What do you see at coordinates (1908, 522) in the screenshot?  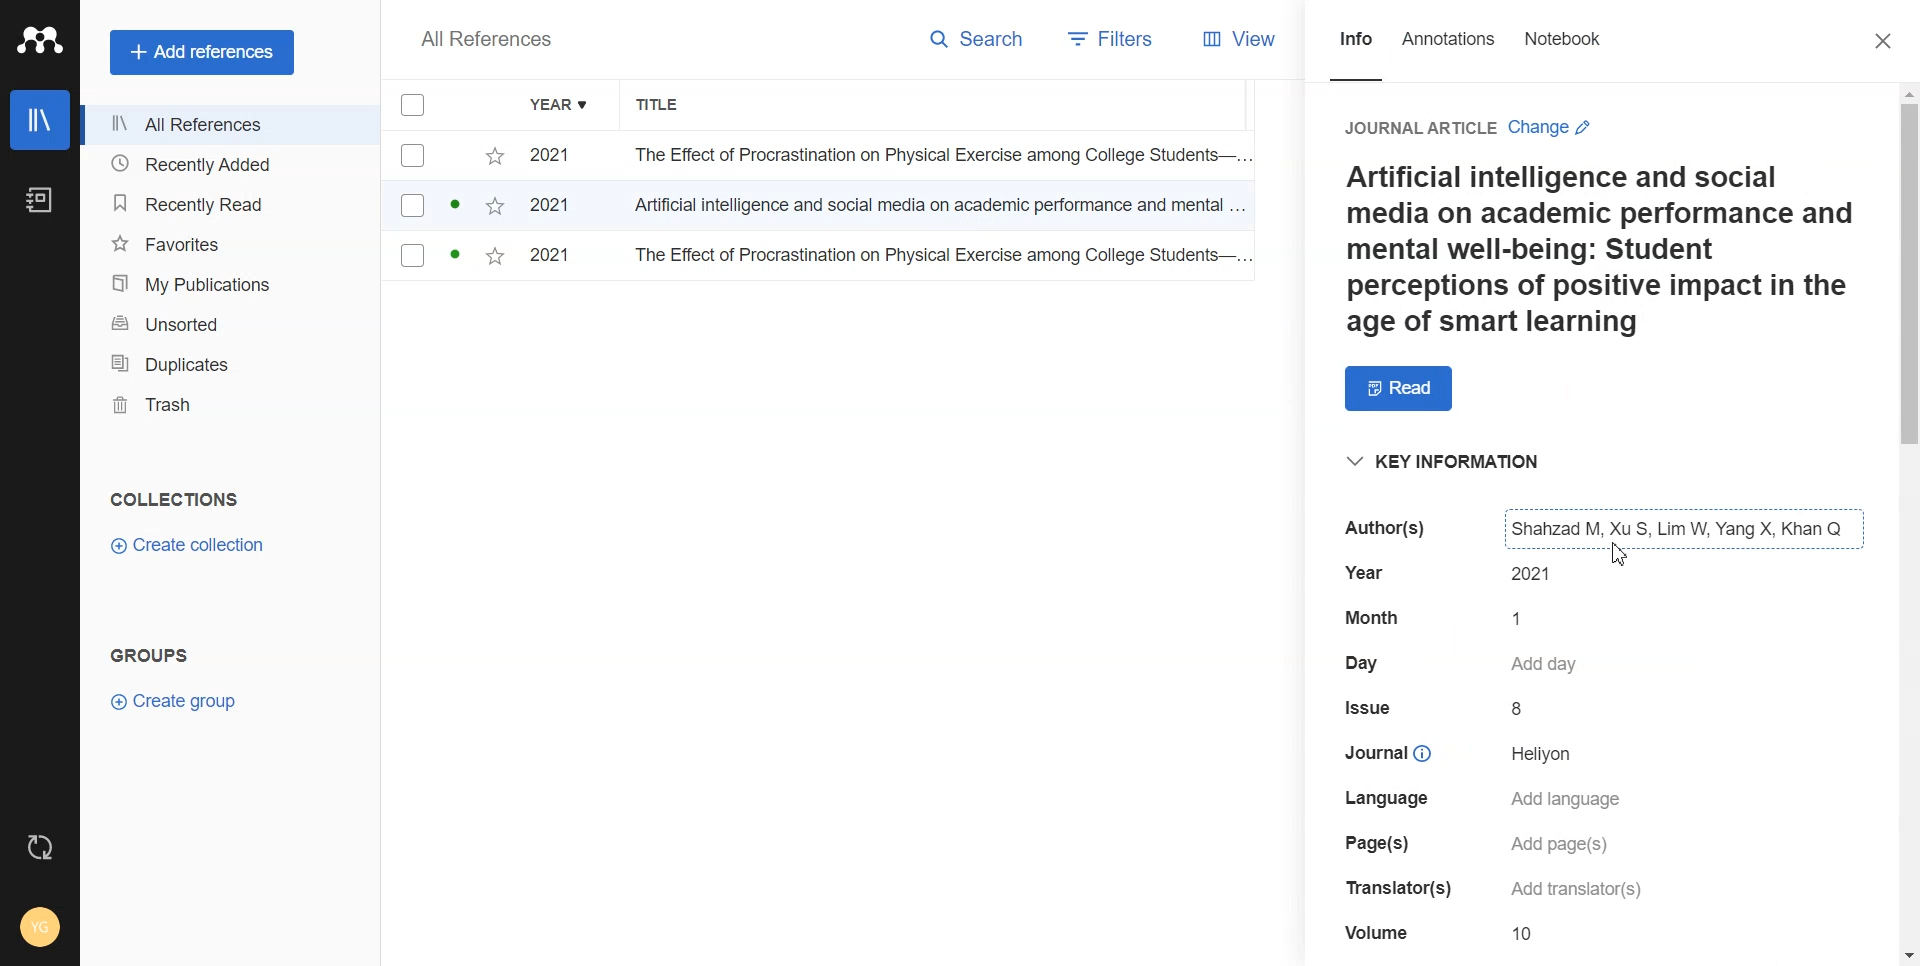 I see `Vertical scroll bar` at bounding box center [1908, 522].